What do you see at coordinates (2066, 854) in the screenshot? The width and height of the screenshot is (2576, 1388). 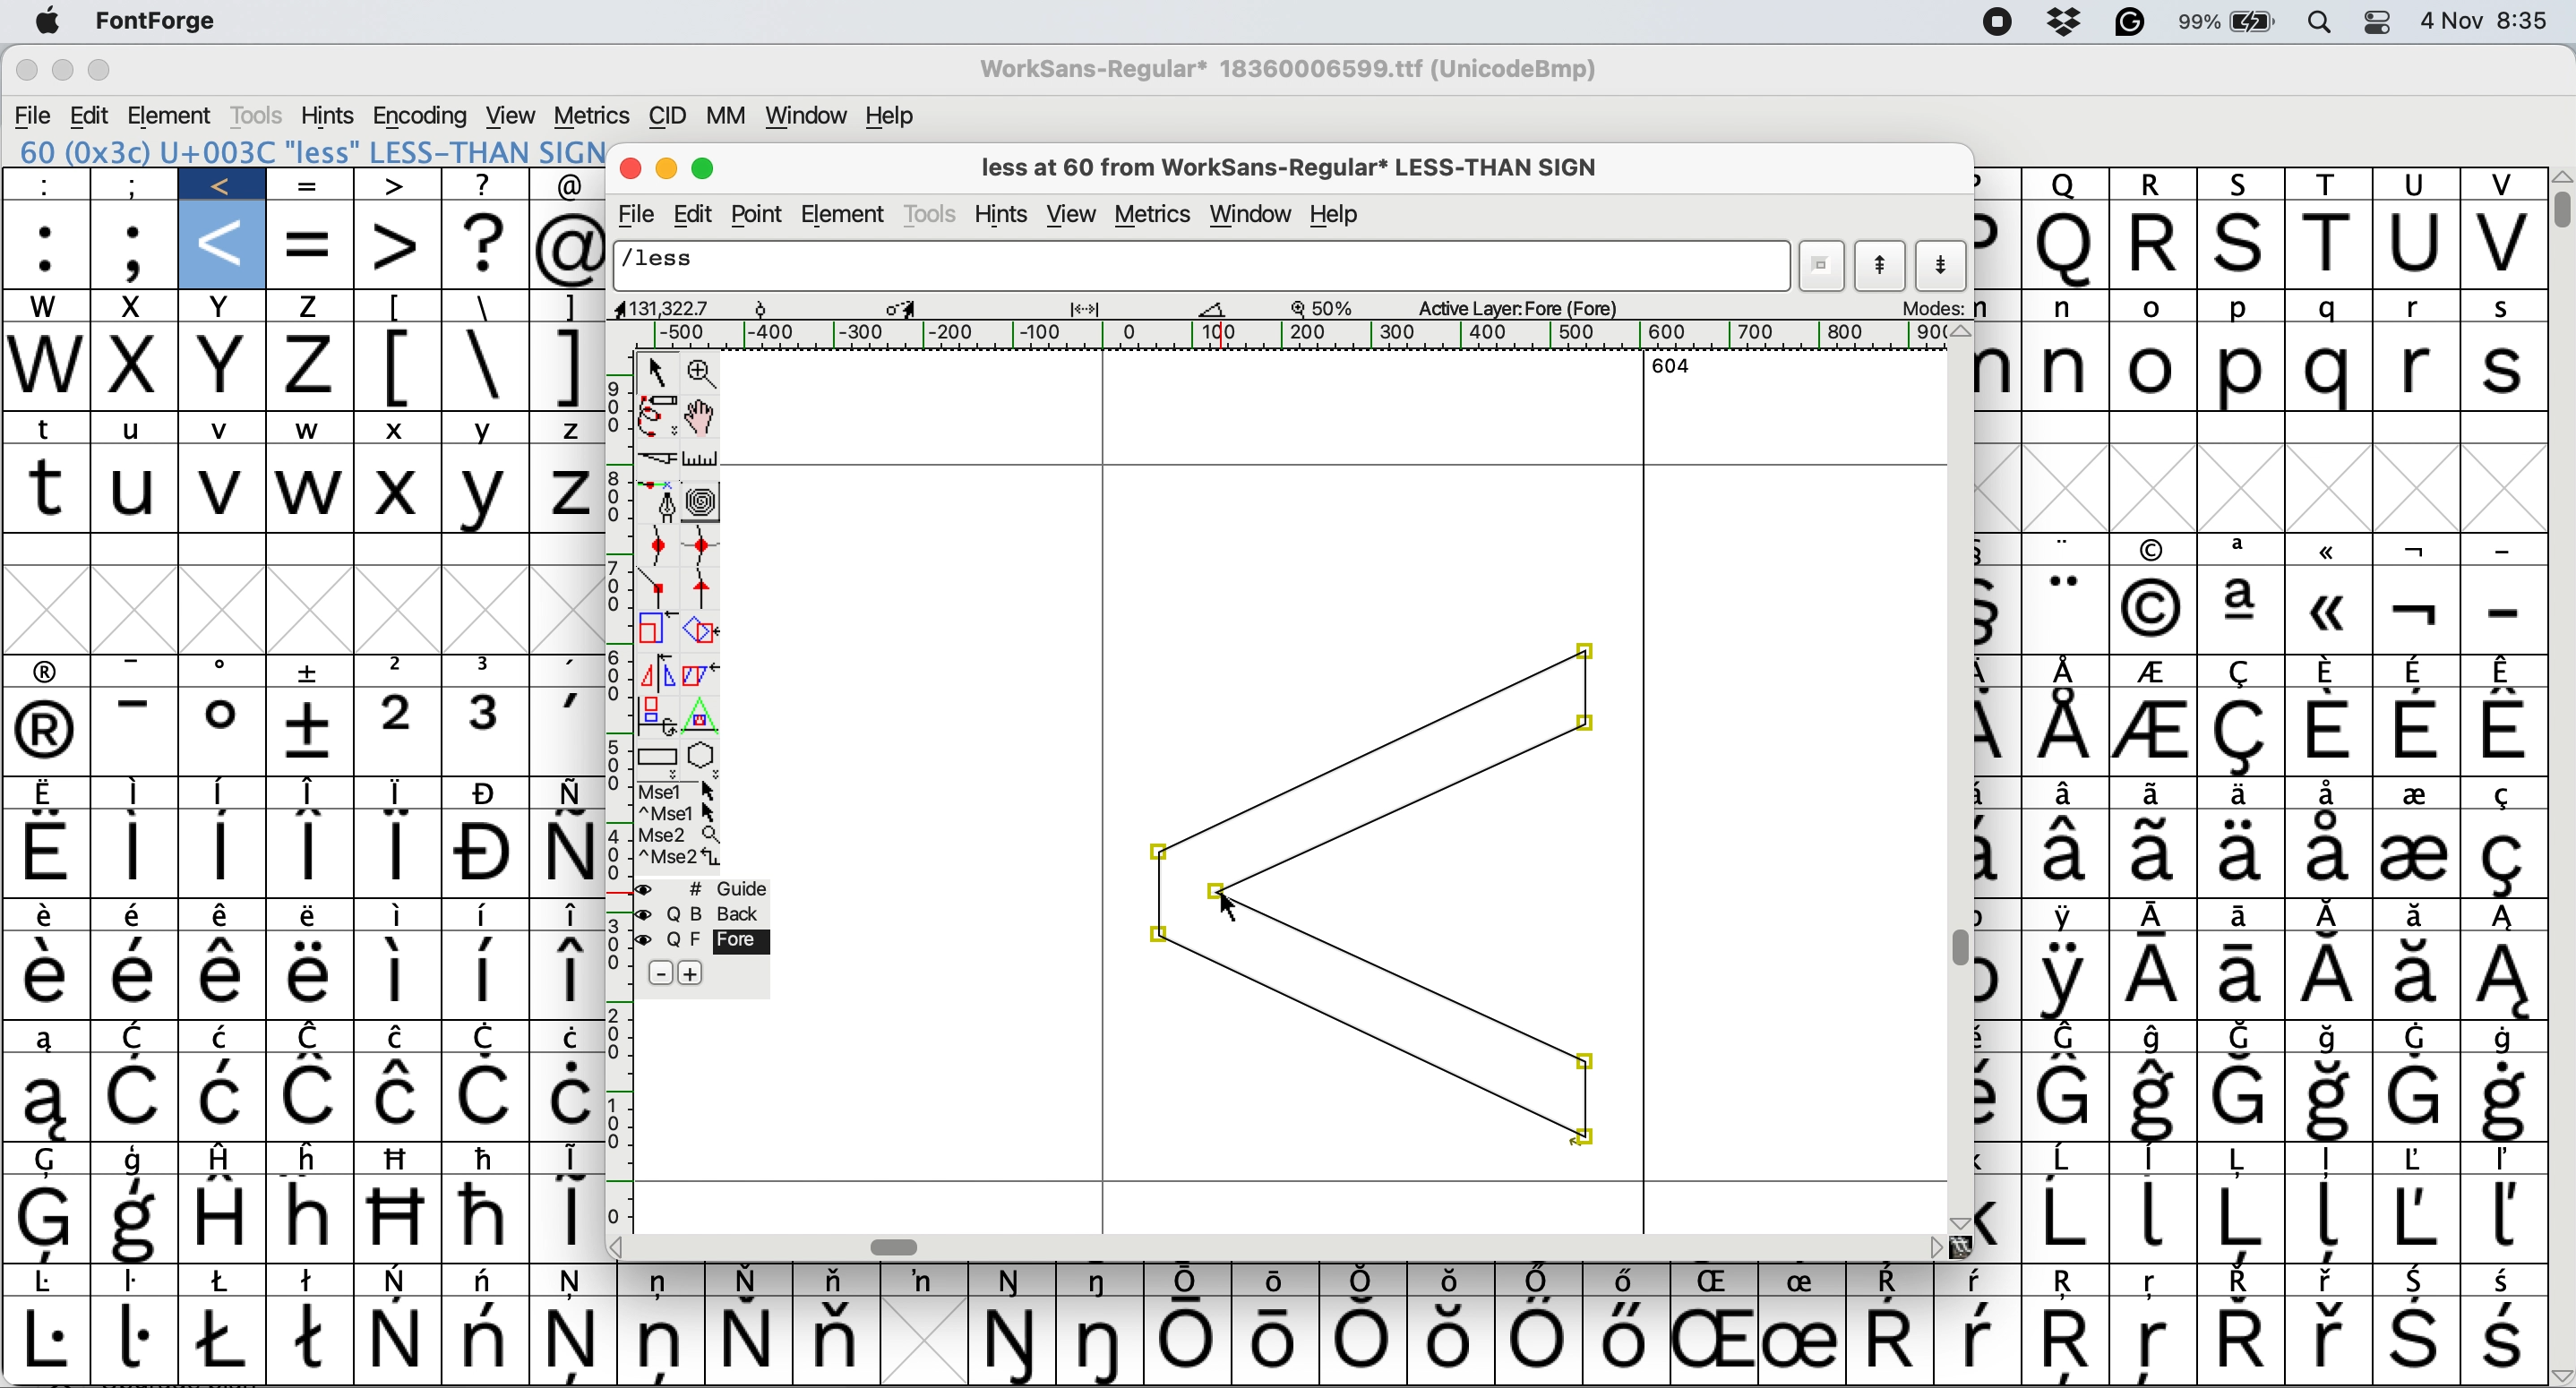 I see `Symbol` at bounding box center [2066, 854].